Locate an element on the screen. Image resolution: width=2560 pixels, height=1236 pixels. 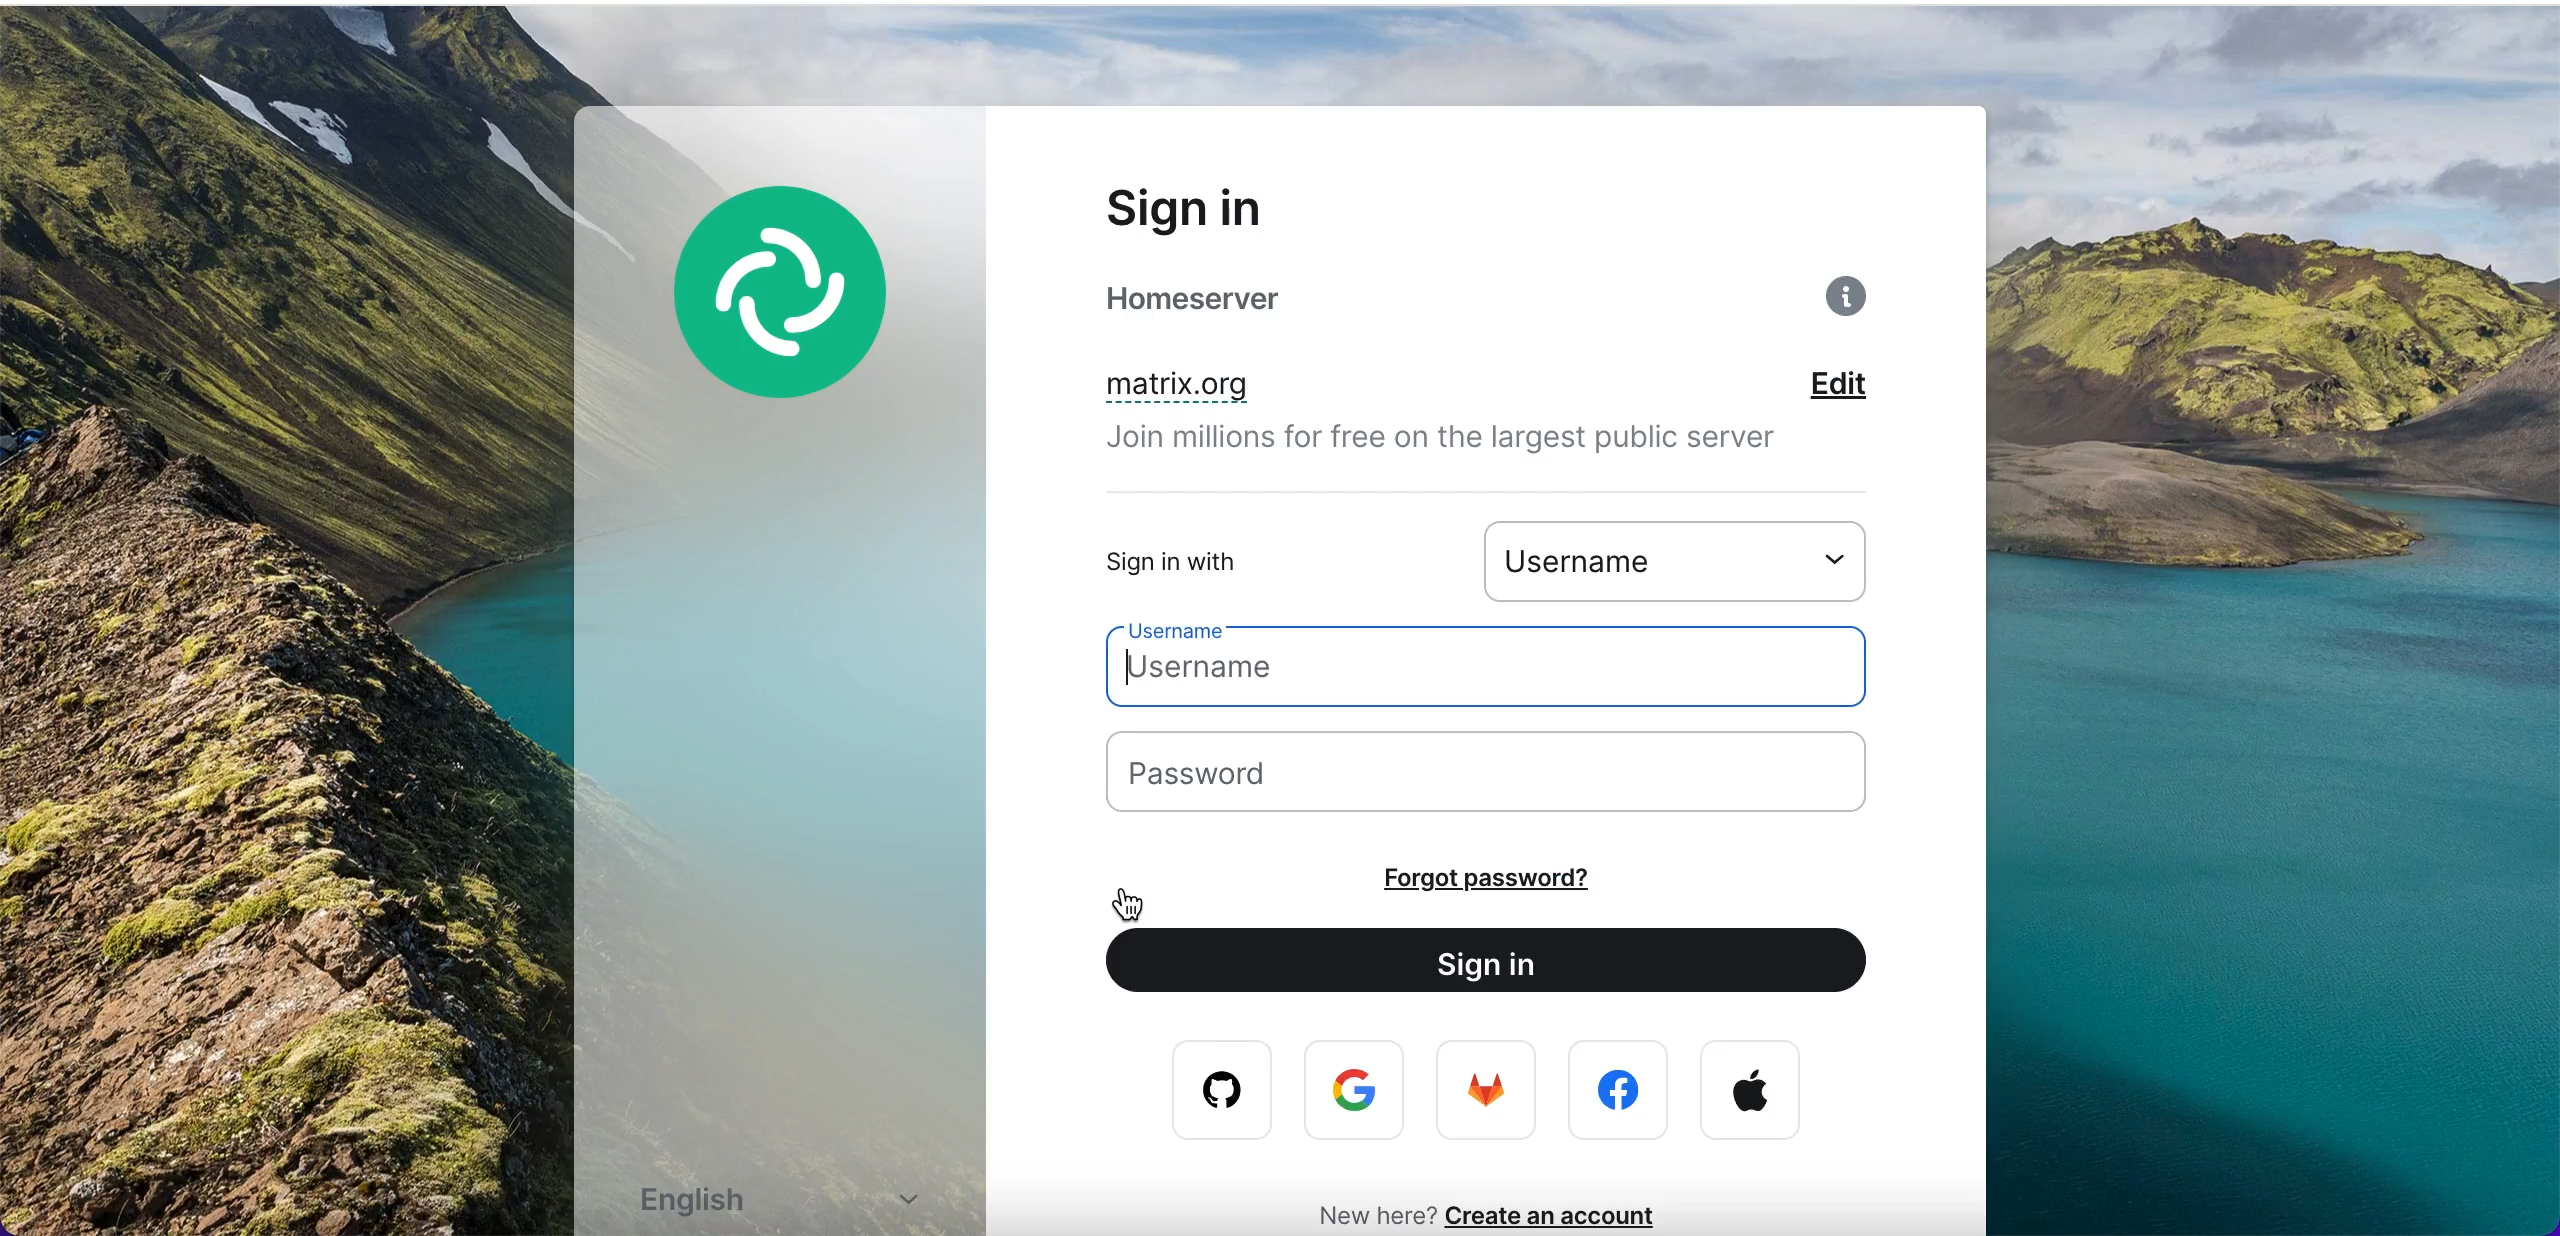
element logo is located at coordinates (805, 321).